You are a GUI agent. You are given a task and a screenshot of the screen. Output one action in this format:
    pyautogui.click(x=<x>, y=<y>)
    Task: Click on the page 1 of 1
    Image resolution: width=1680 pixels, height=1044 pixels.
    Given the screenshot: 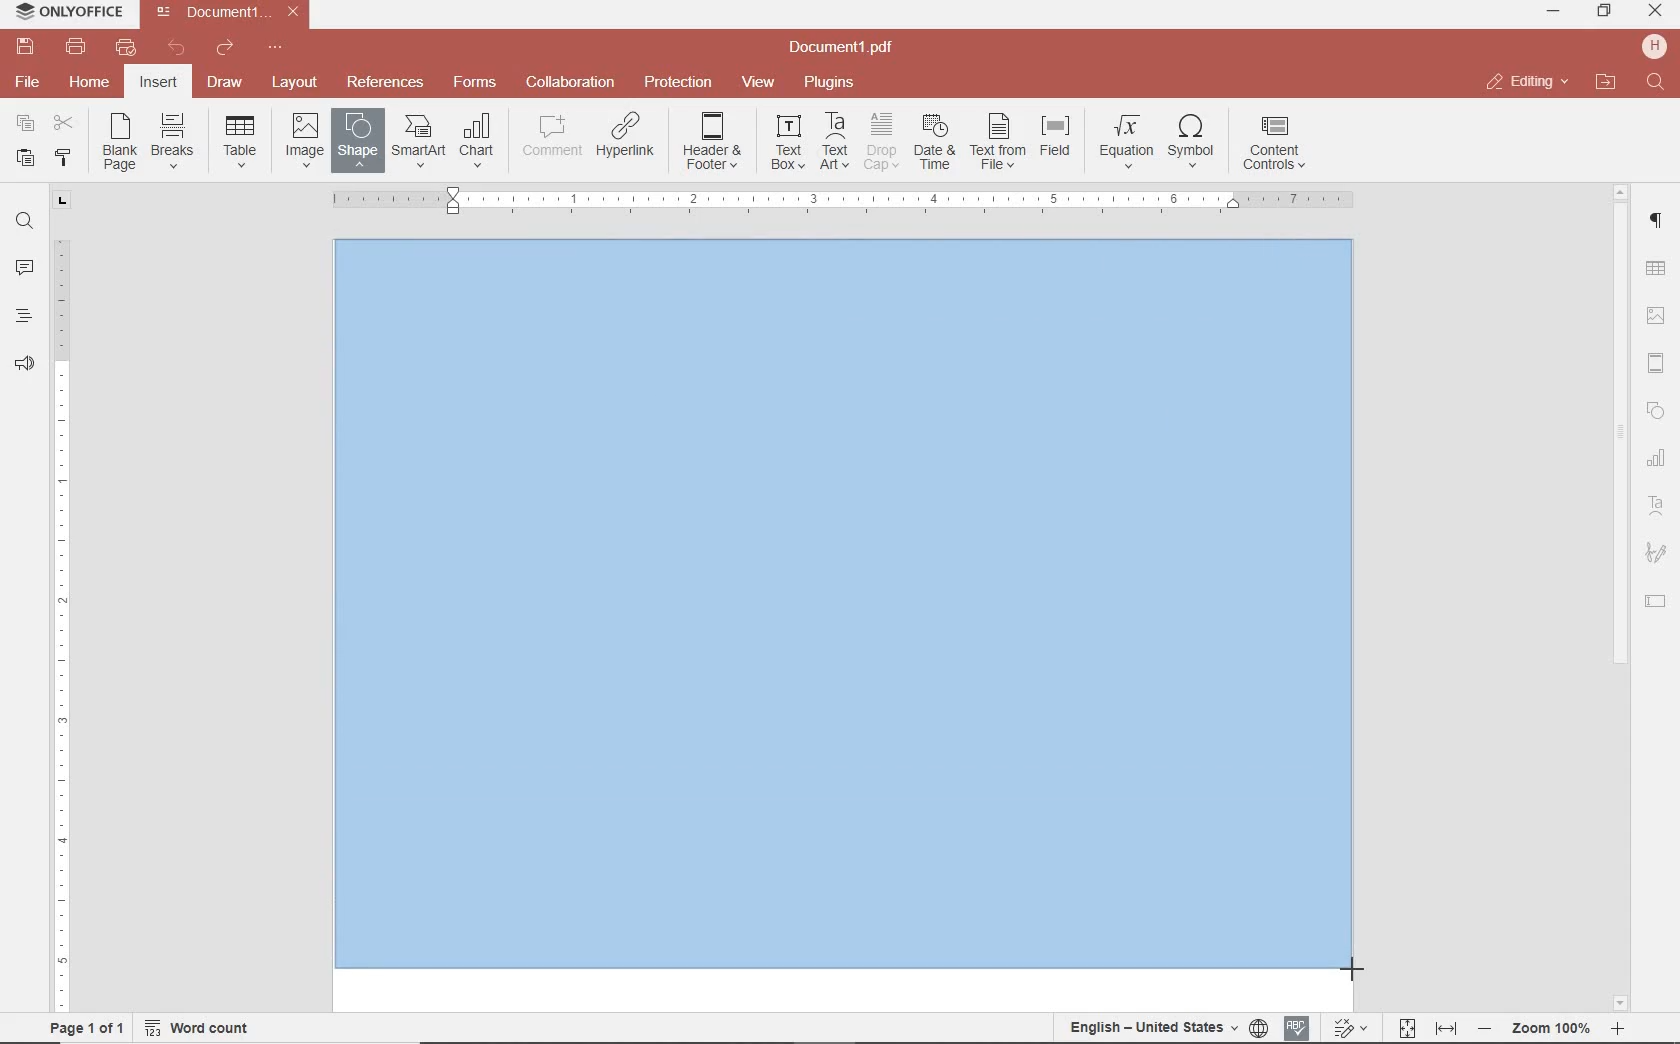 What is the action you would take?
    pyautogui.click(x=83, y=1026)
    